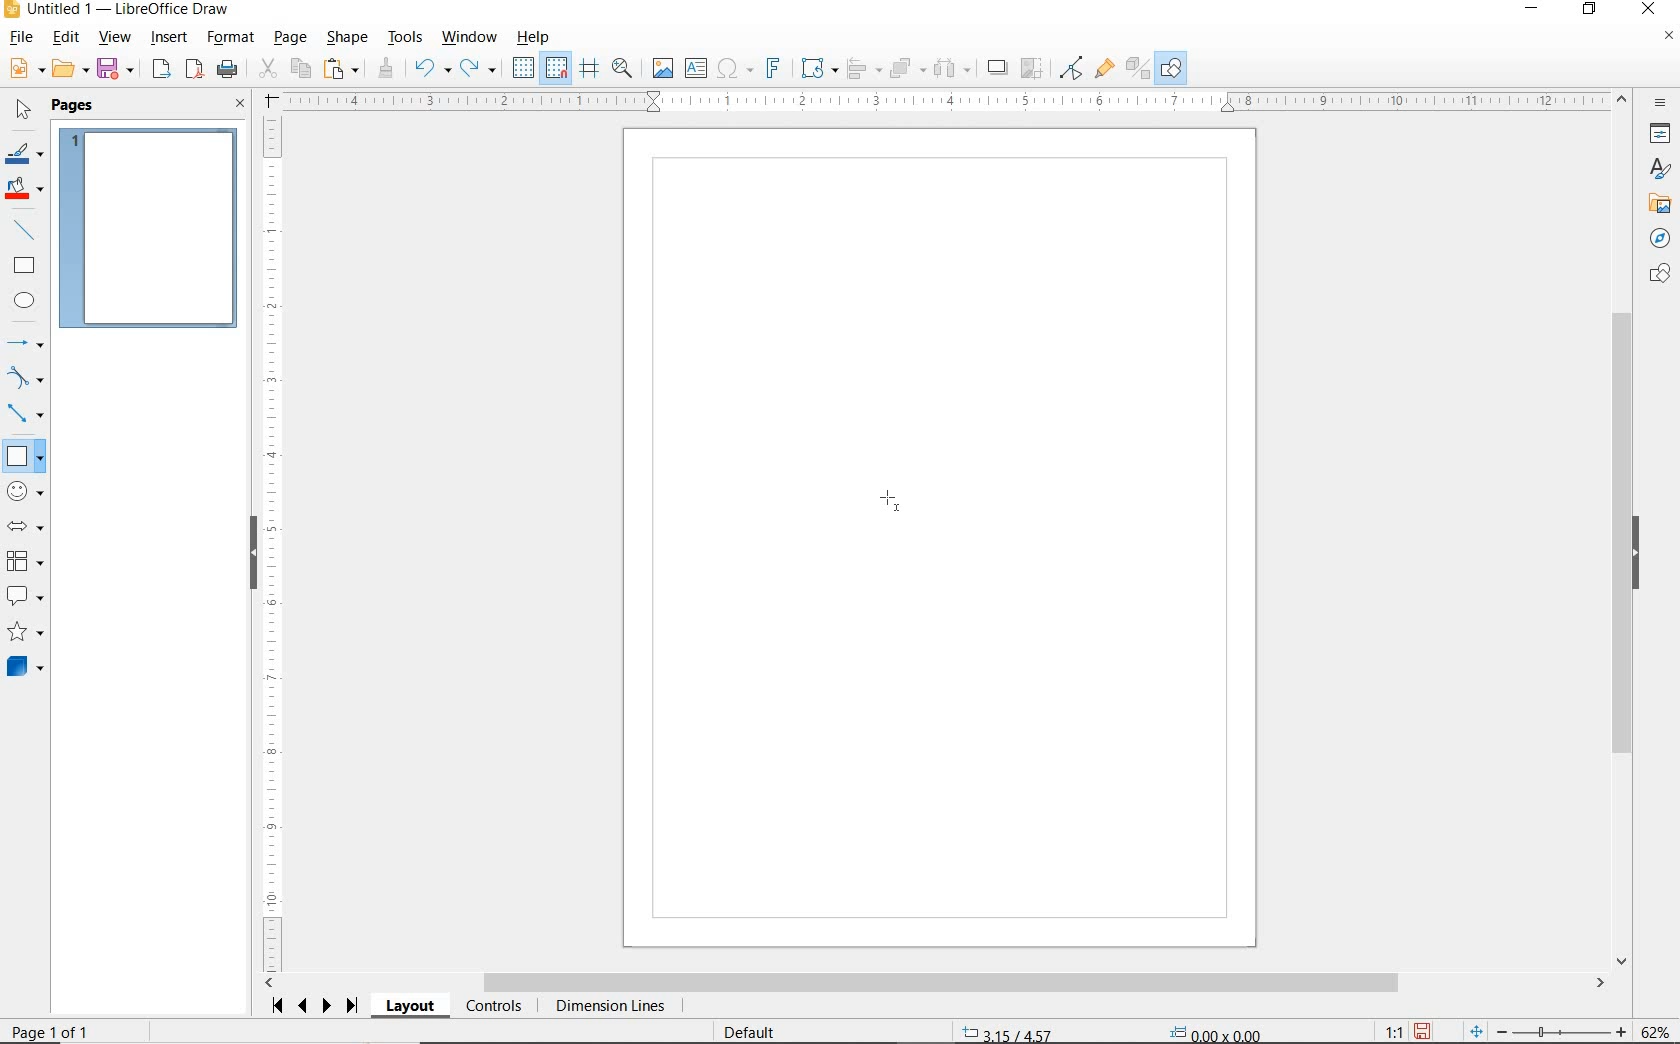 The image size is (1680, 1044). Describe the element at coordinates (525, 69) in the screenshot. I see `DISPLAY GRID` at that location.